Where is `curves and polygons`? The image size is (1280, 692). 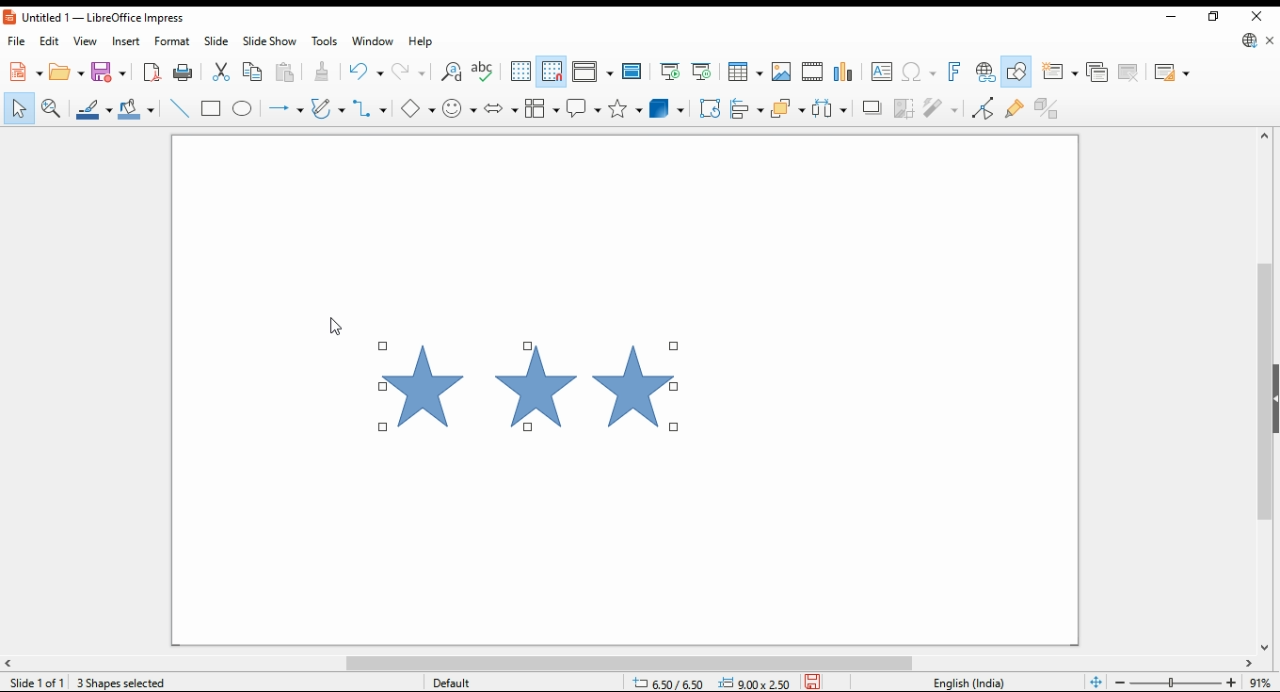 curves and polygons is located at coordinates (328, 107).